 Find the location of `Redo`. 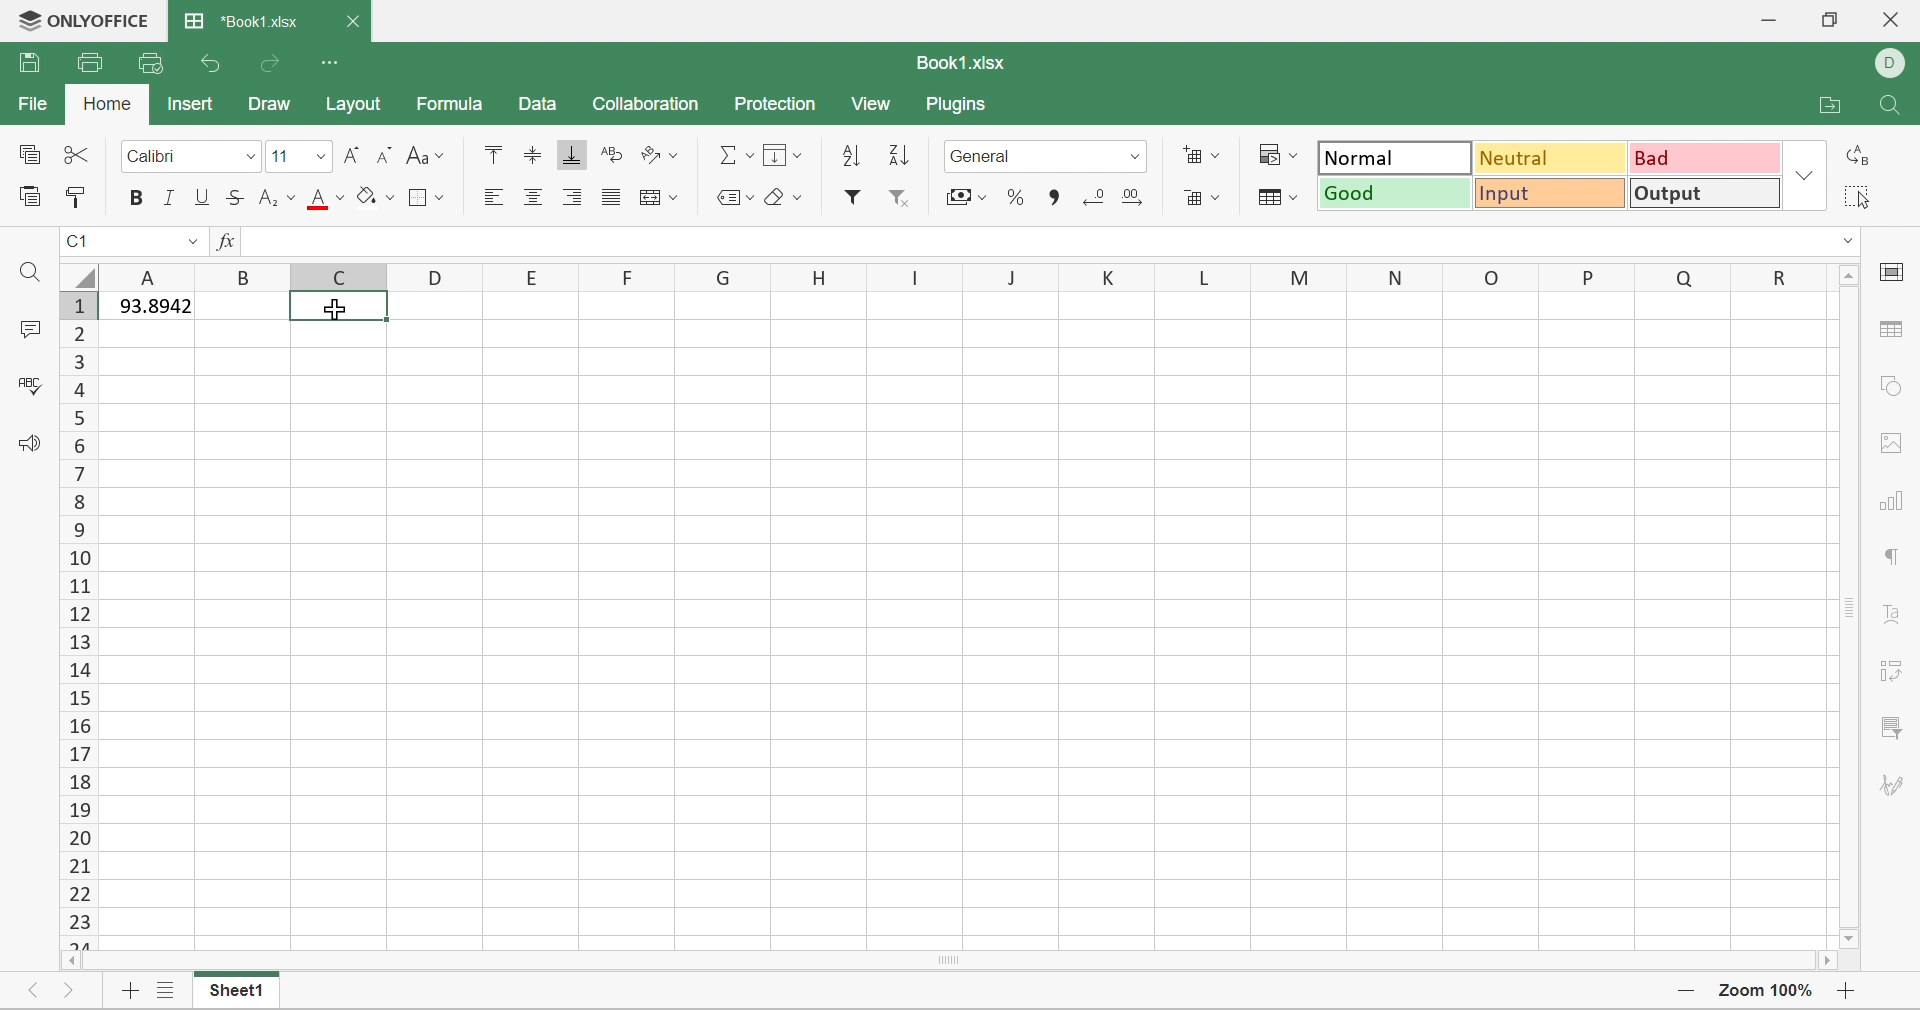

Redo is located at coordinates (273, 62).